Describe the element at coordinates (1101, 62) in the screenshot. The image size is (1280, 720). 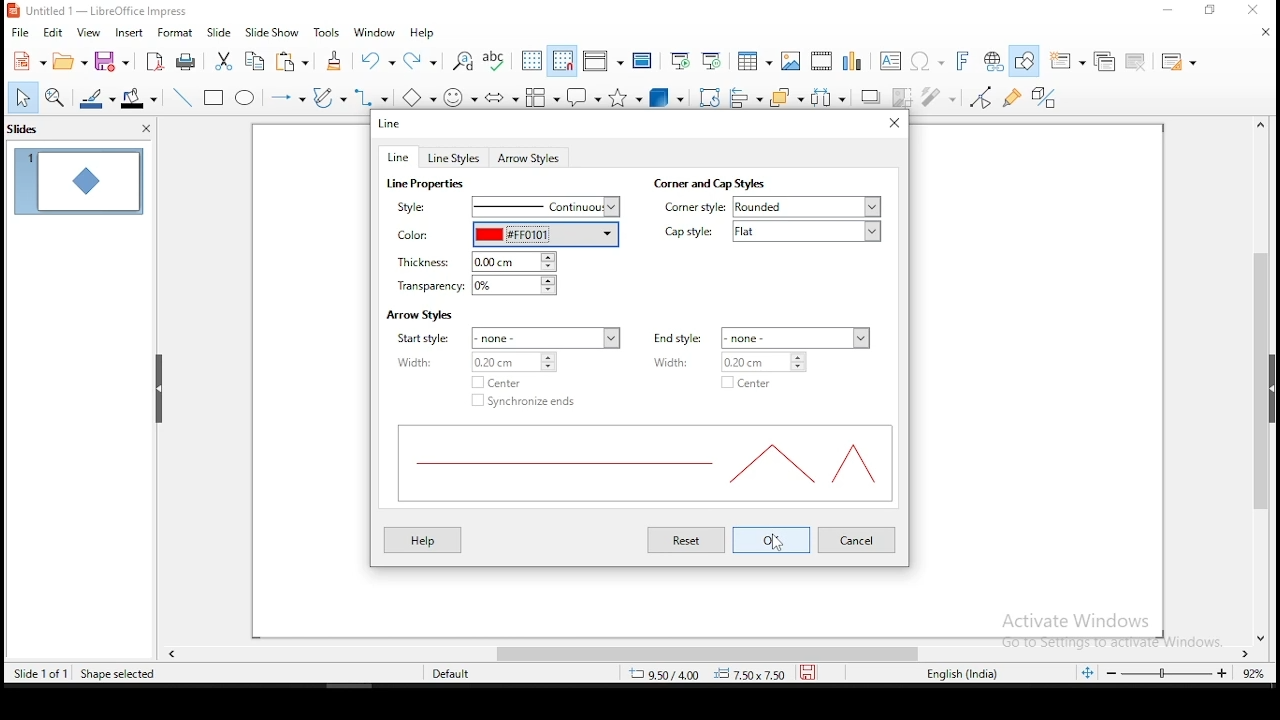
I see `duplicate slide` at that location.